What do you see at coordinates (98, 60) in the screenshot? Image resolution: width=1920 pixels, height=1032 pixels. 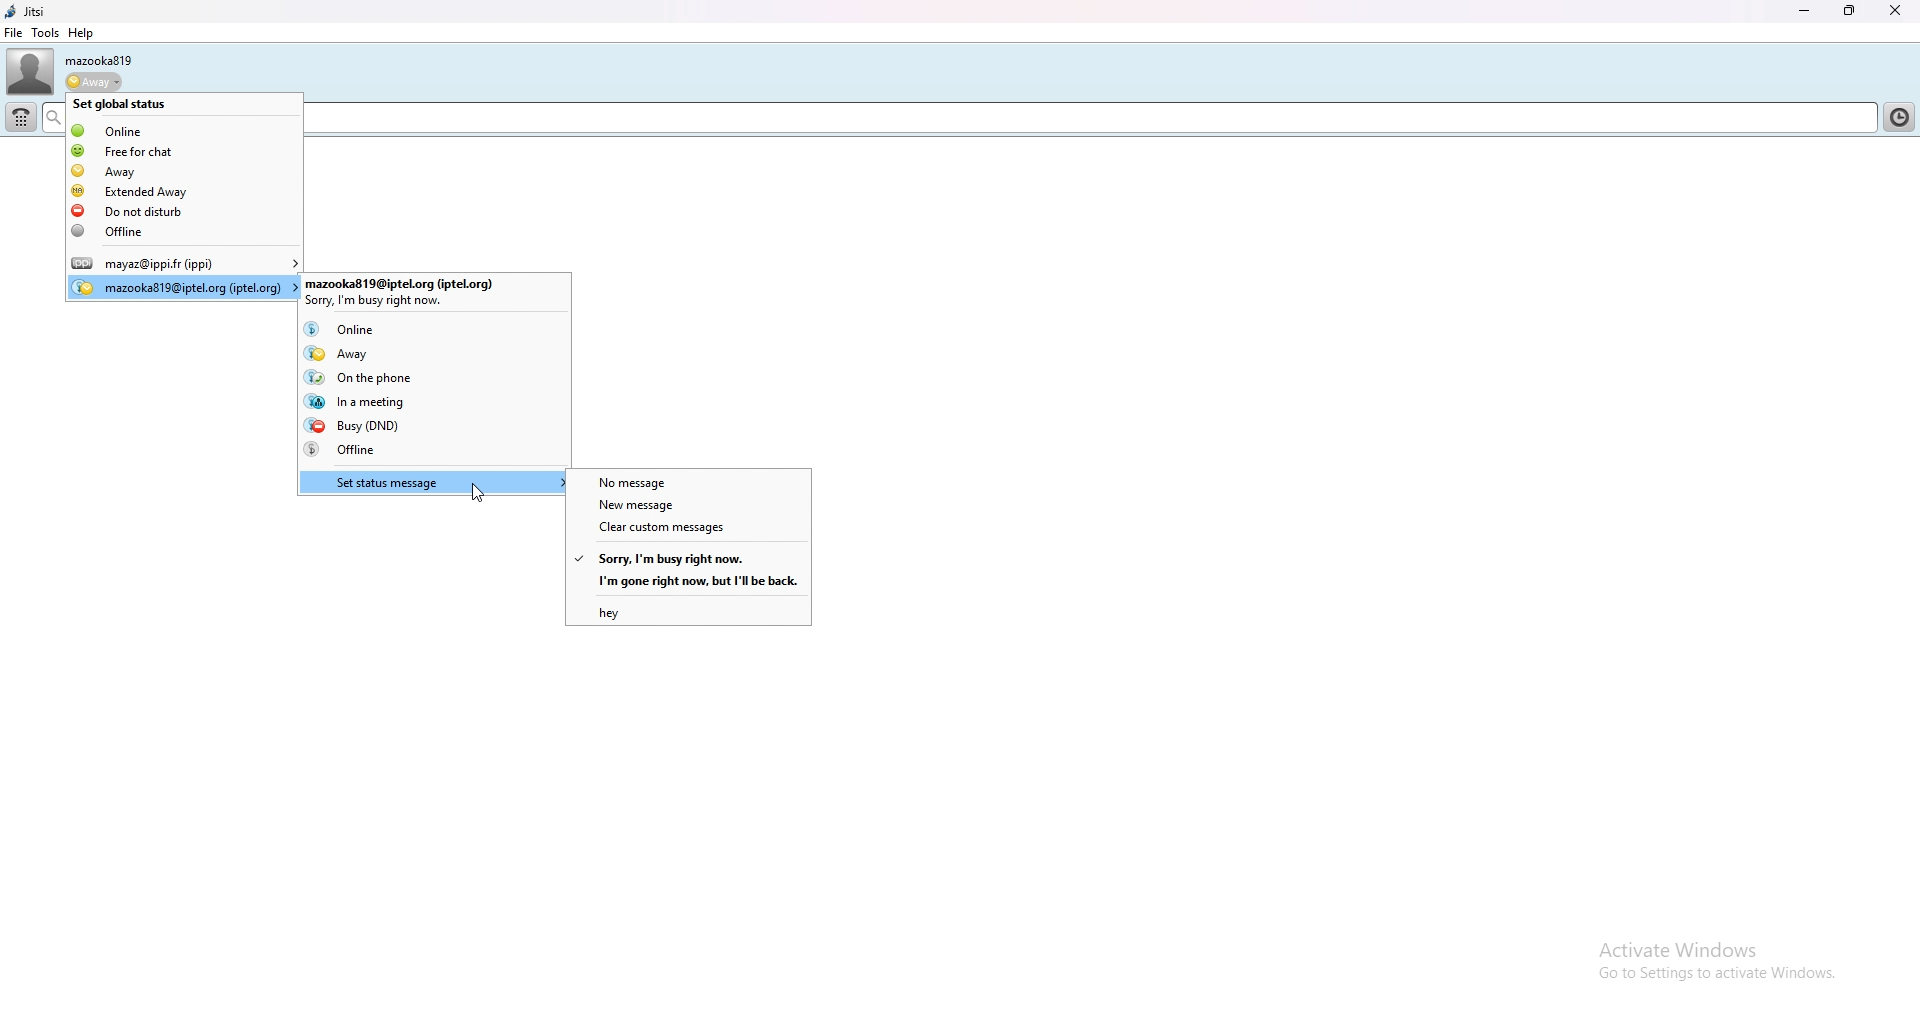 I see `username` at bounding box center [98, 60].